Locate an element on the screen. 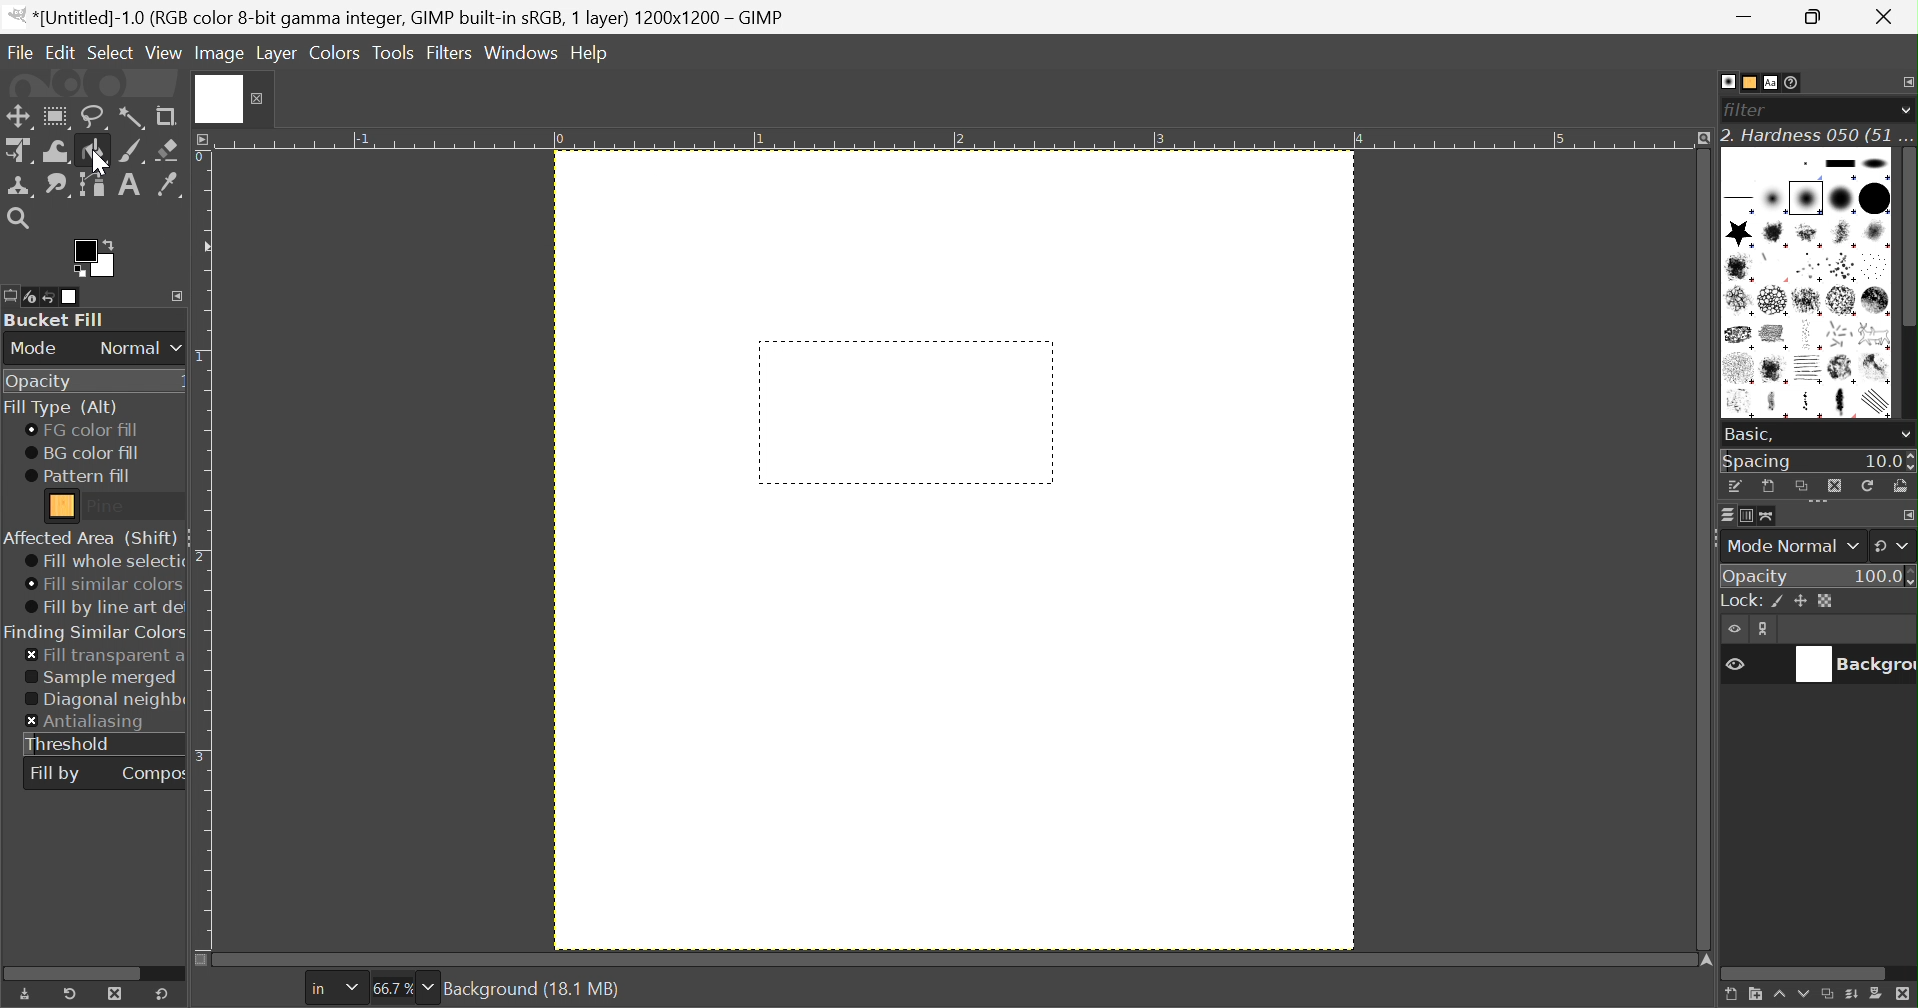 Image resolution: width=1918 pixels, height=1008 pixels. Minimize is located at coordinates (1747, 17).